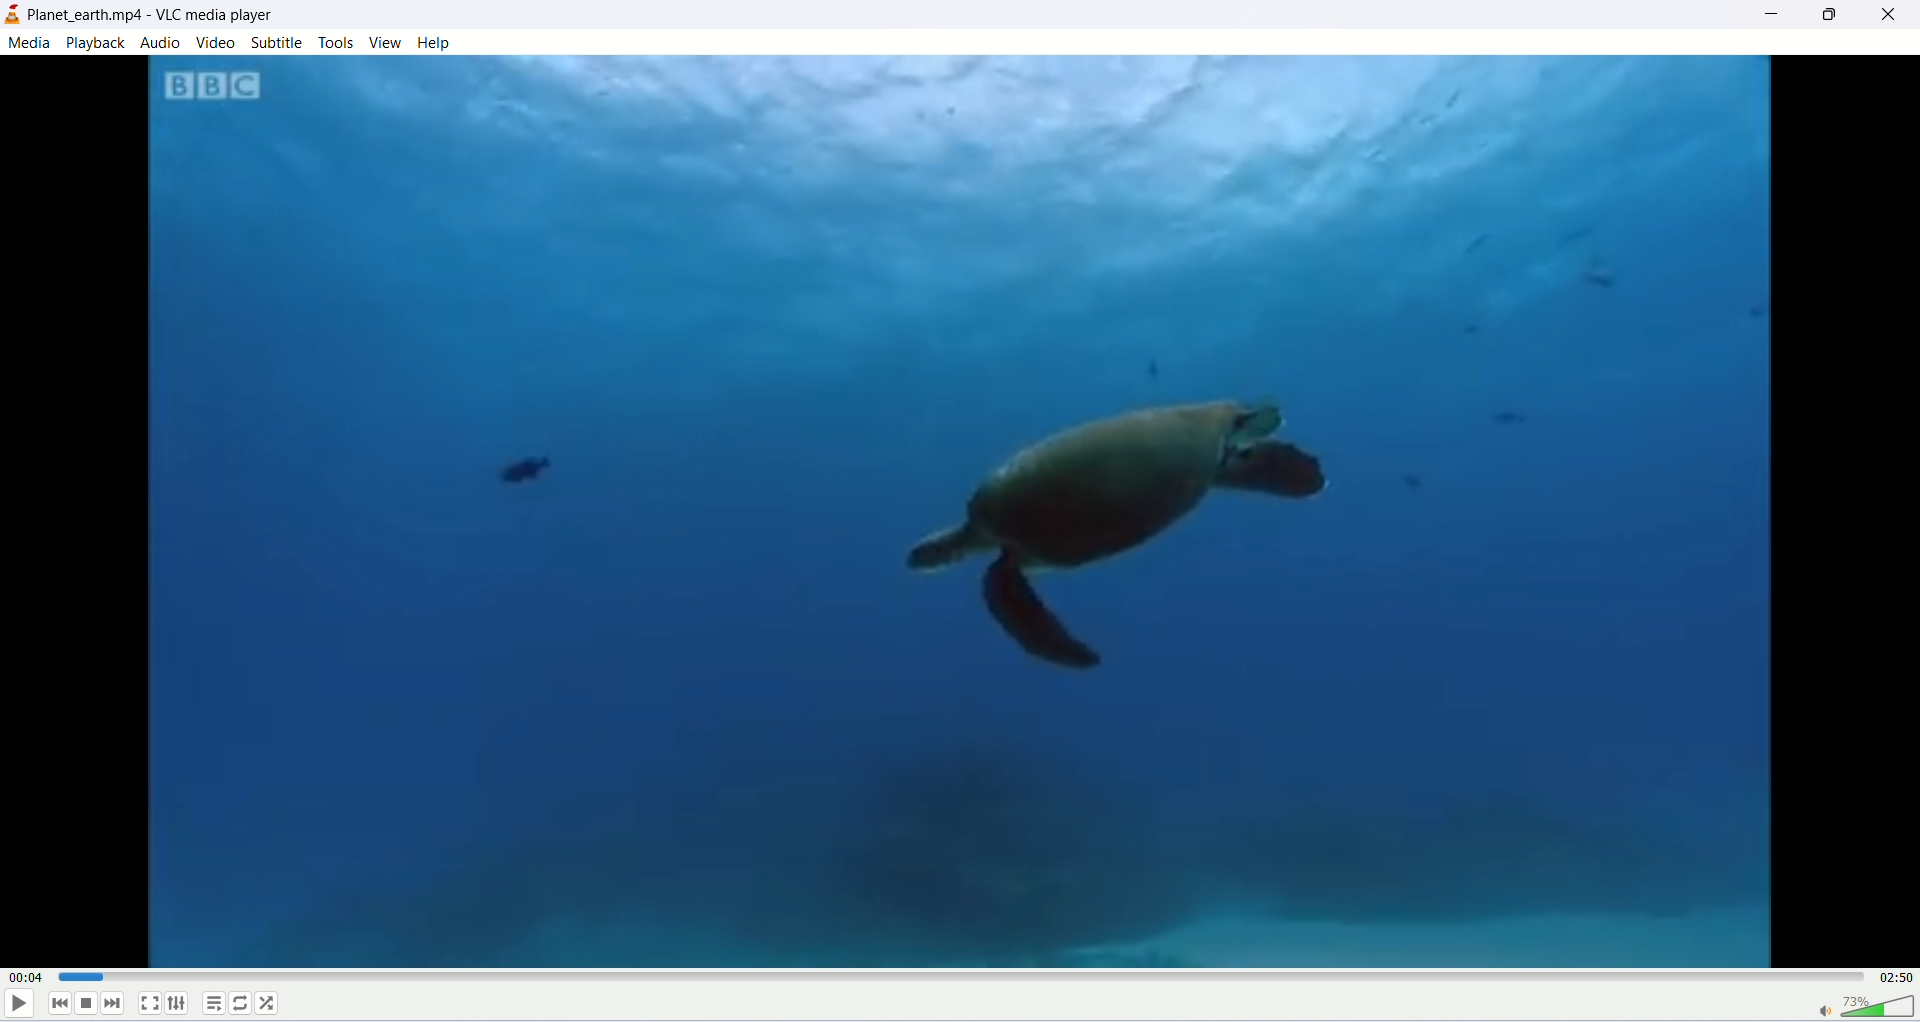 Image resolution: width=1920 pixels, height=1022 pixels. What do you see at coordinates (382, 42) in the screenshot?
I see `view` at bounding box center [382, 42].